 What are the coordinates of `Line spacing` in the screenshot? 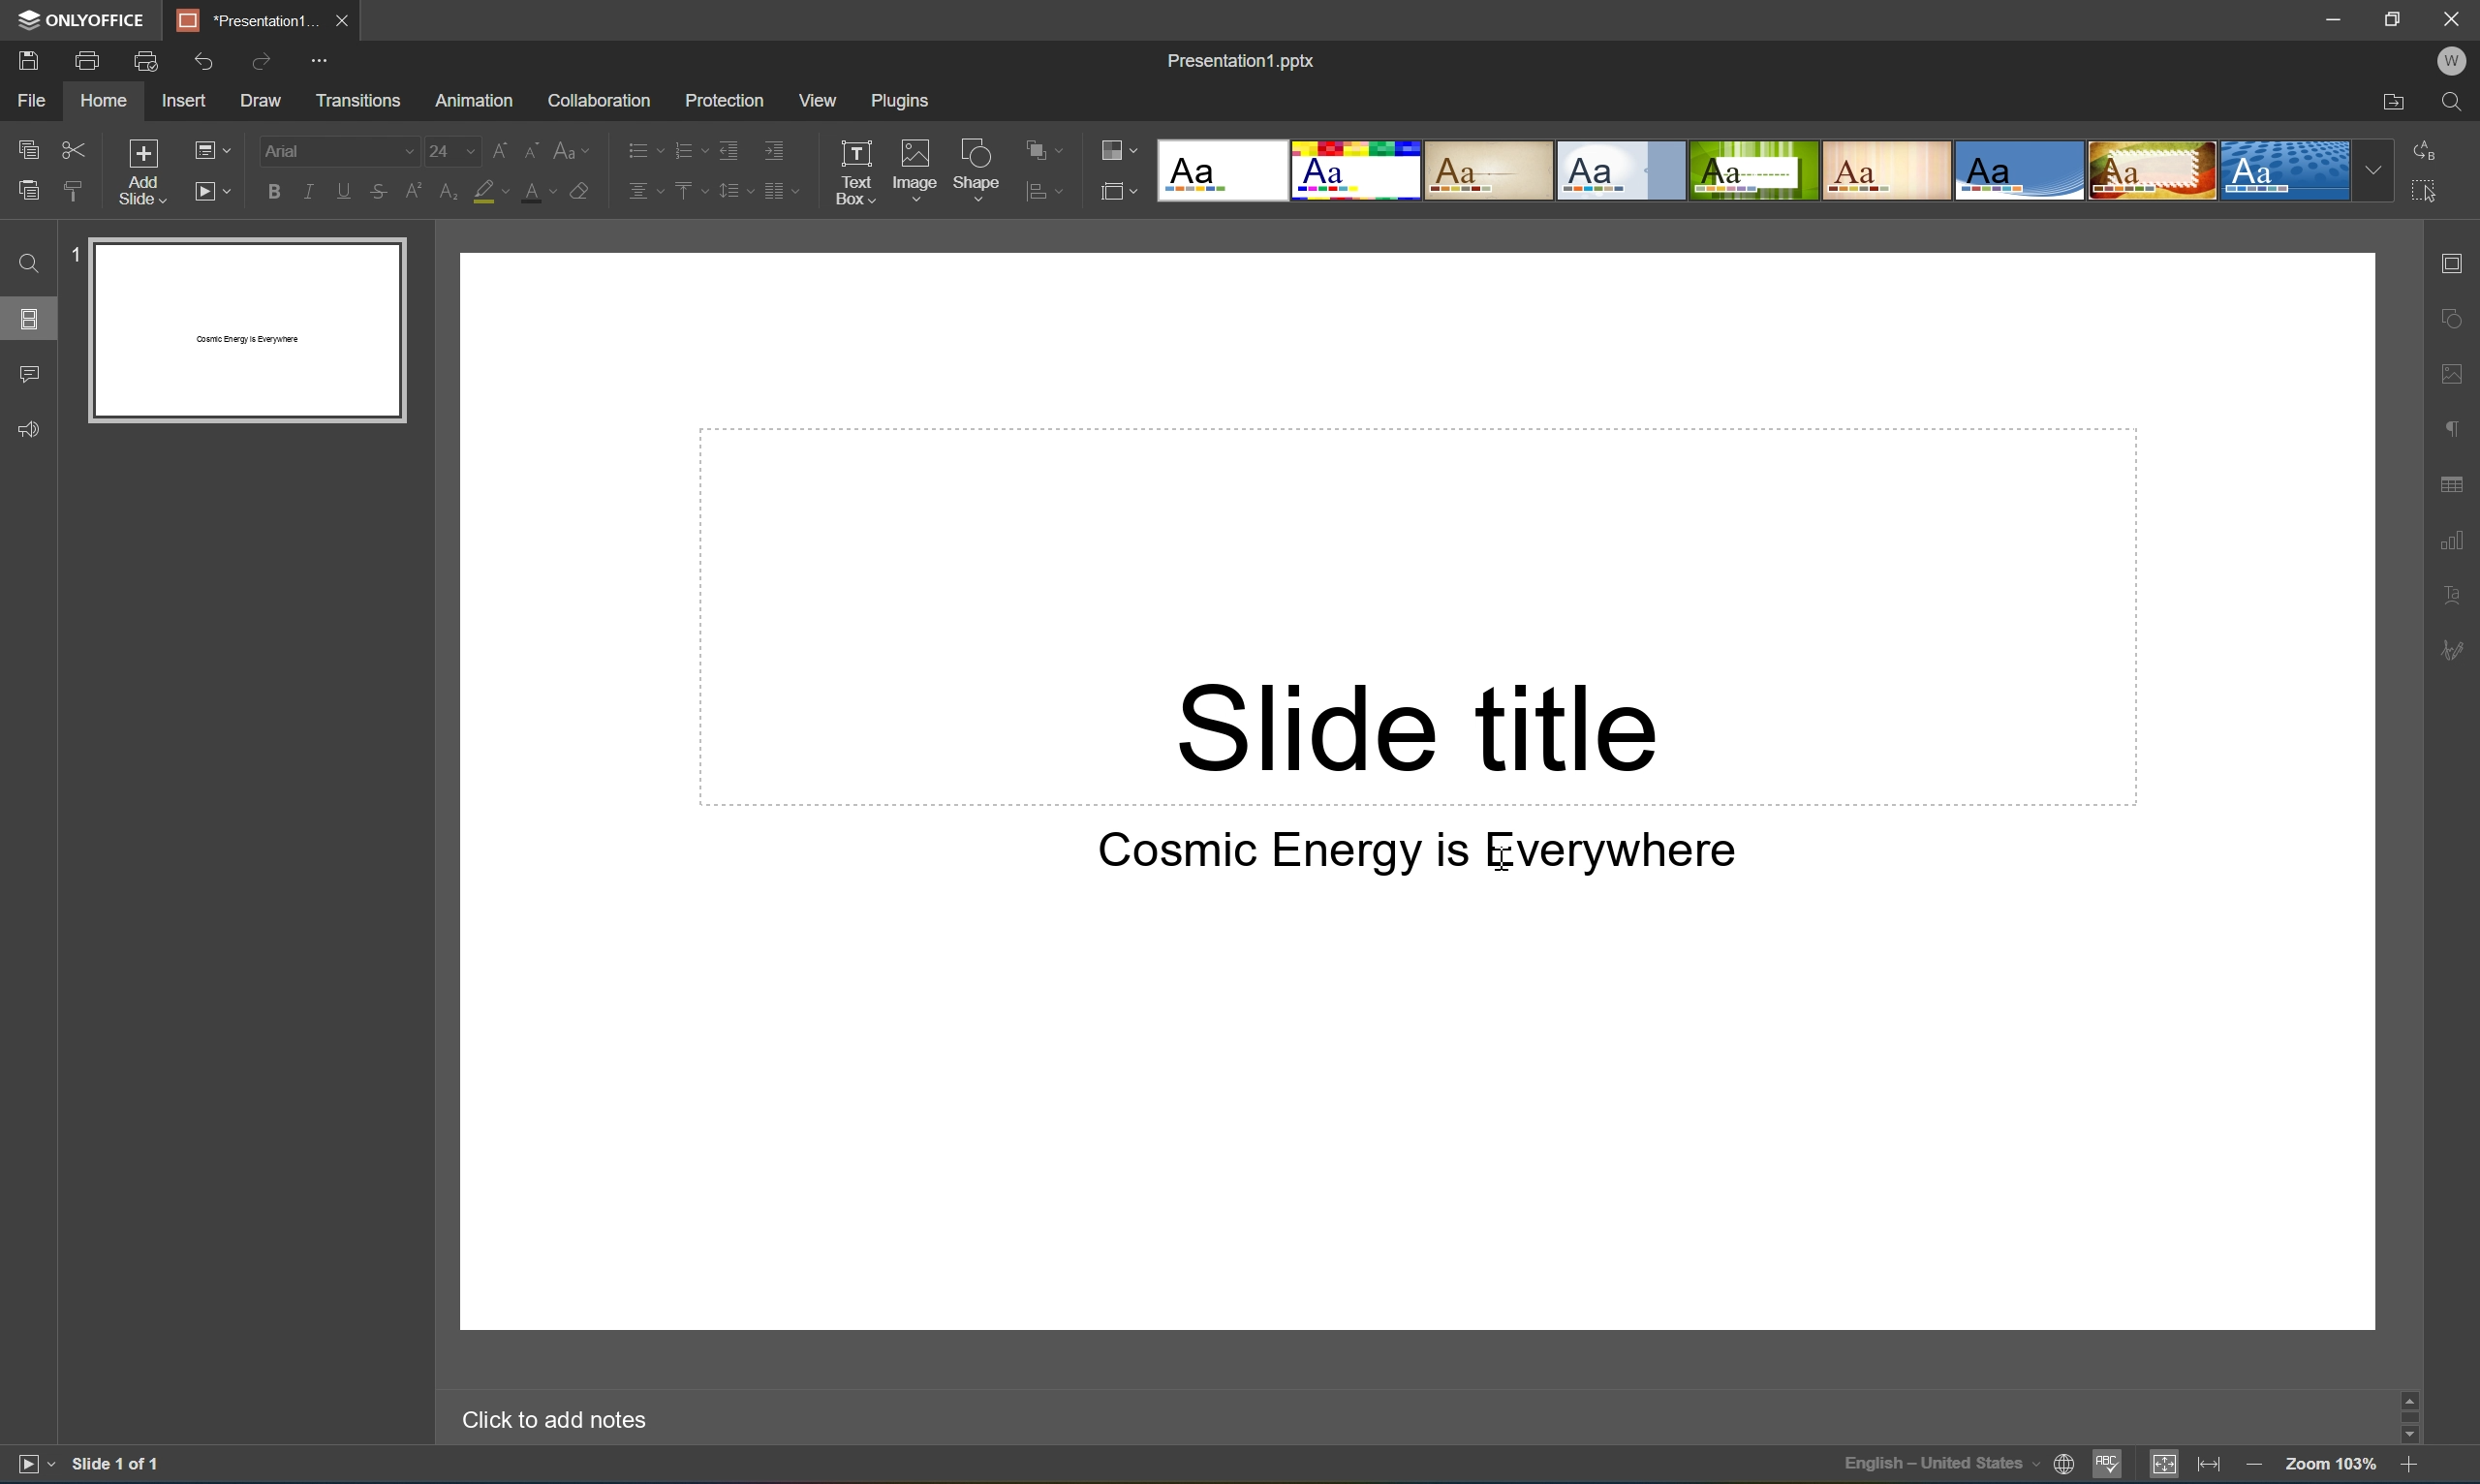 It's located at (735, 190).